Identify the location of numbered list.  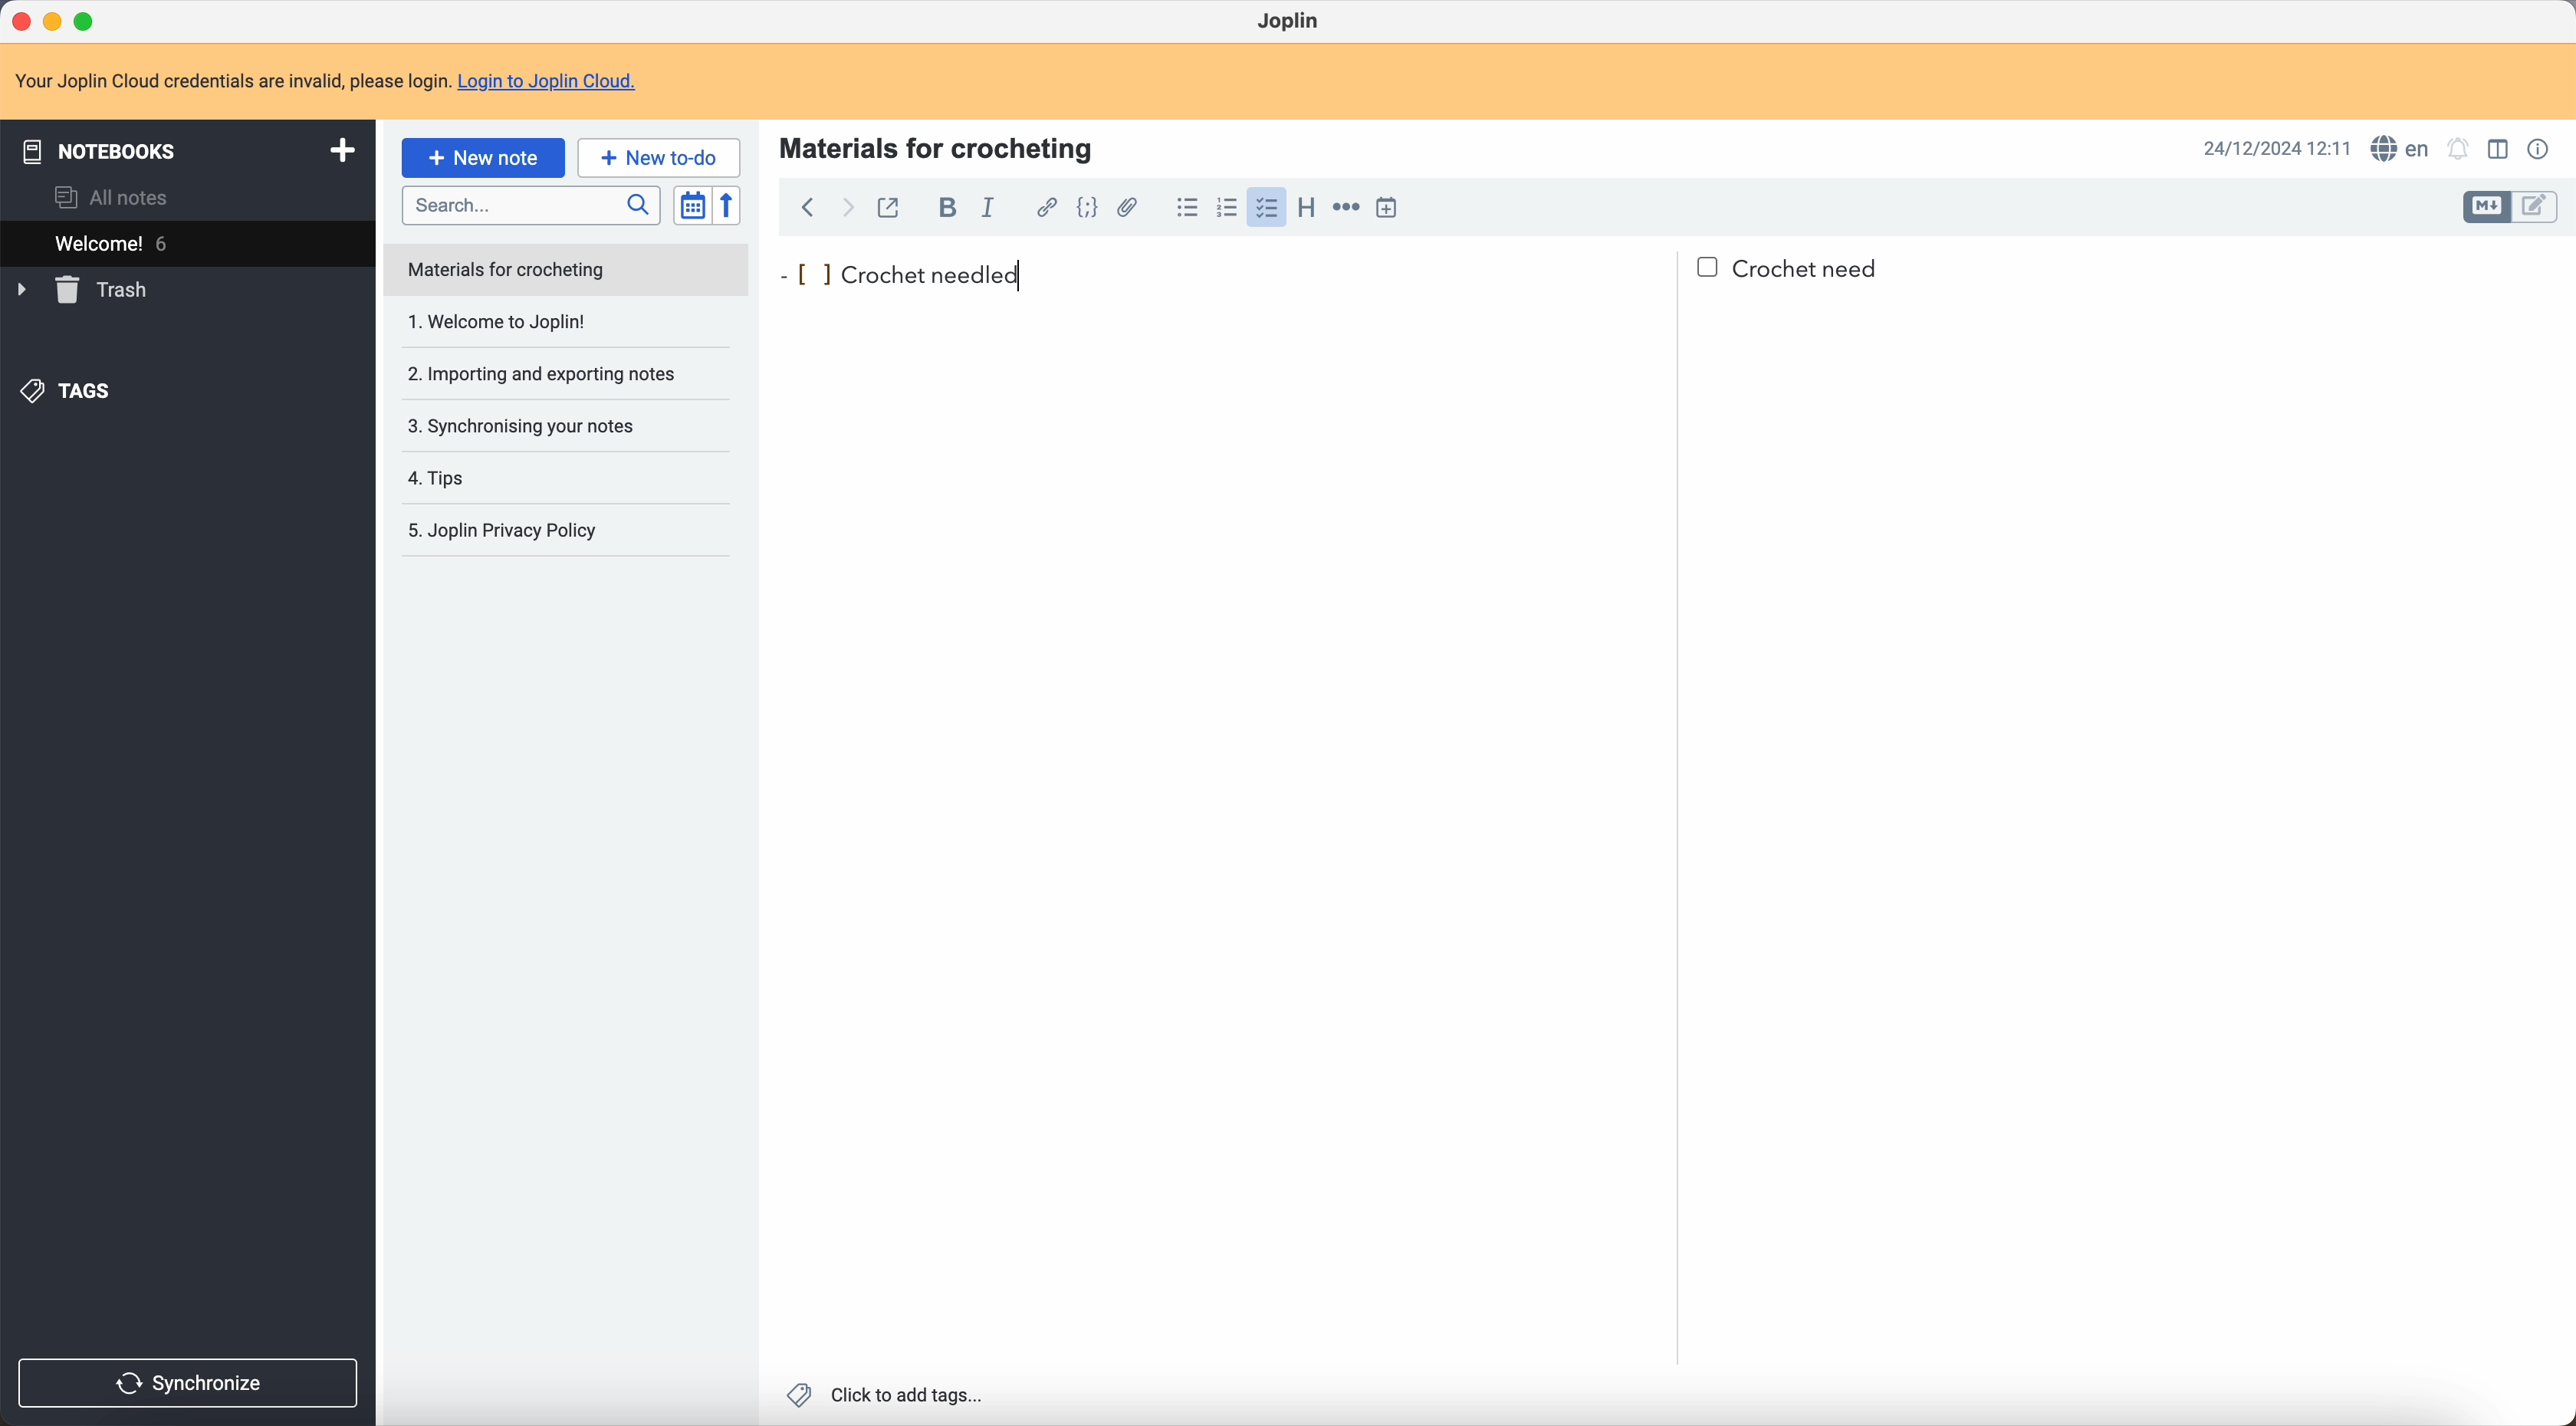
(1225, 208).